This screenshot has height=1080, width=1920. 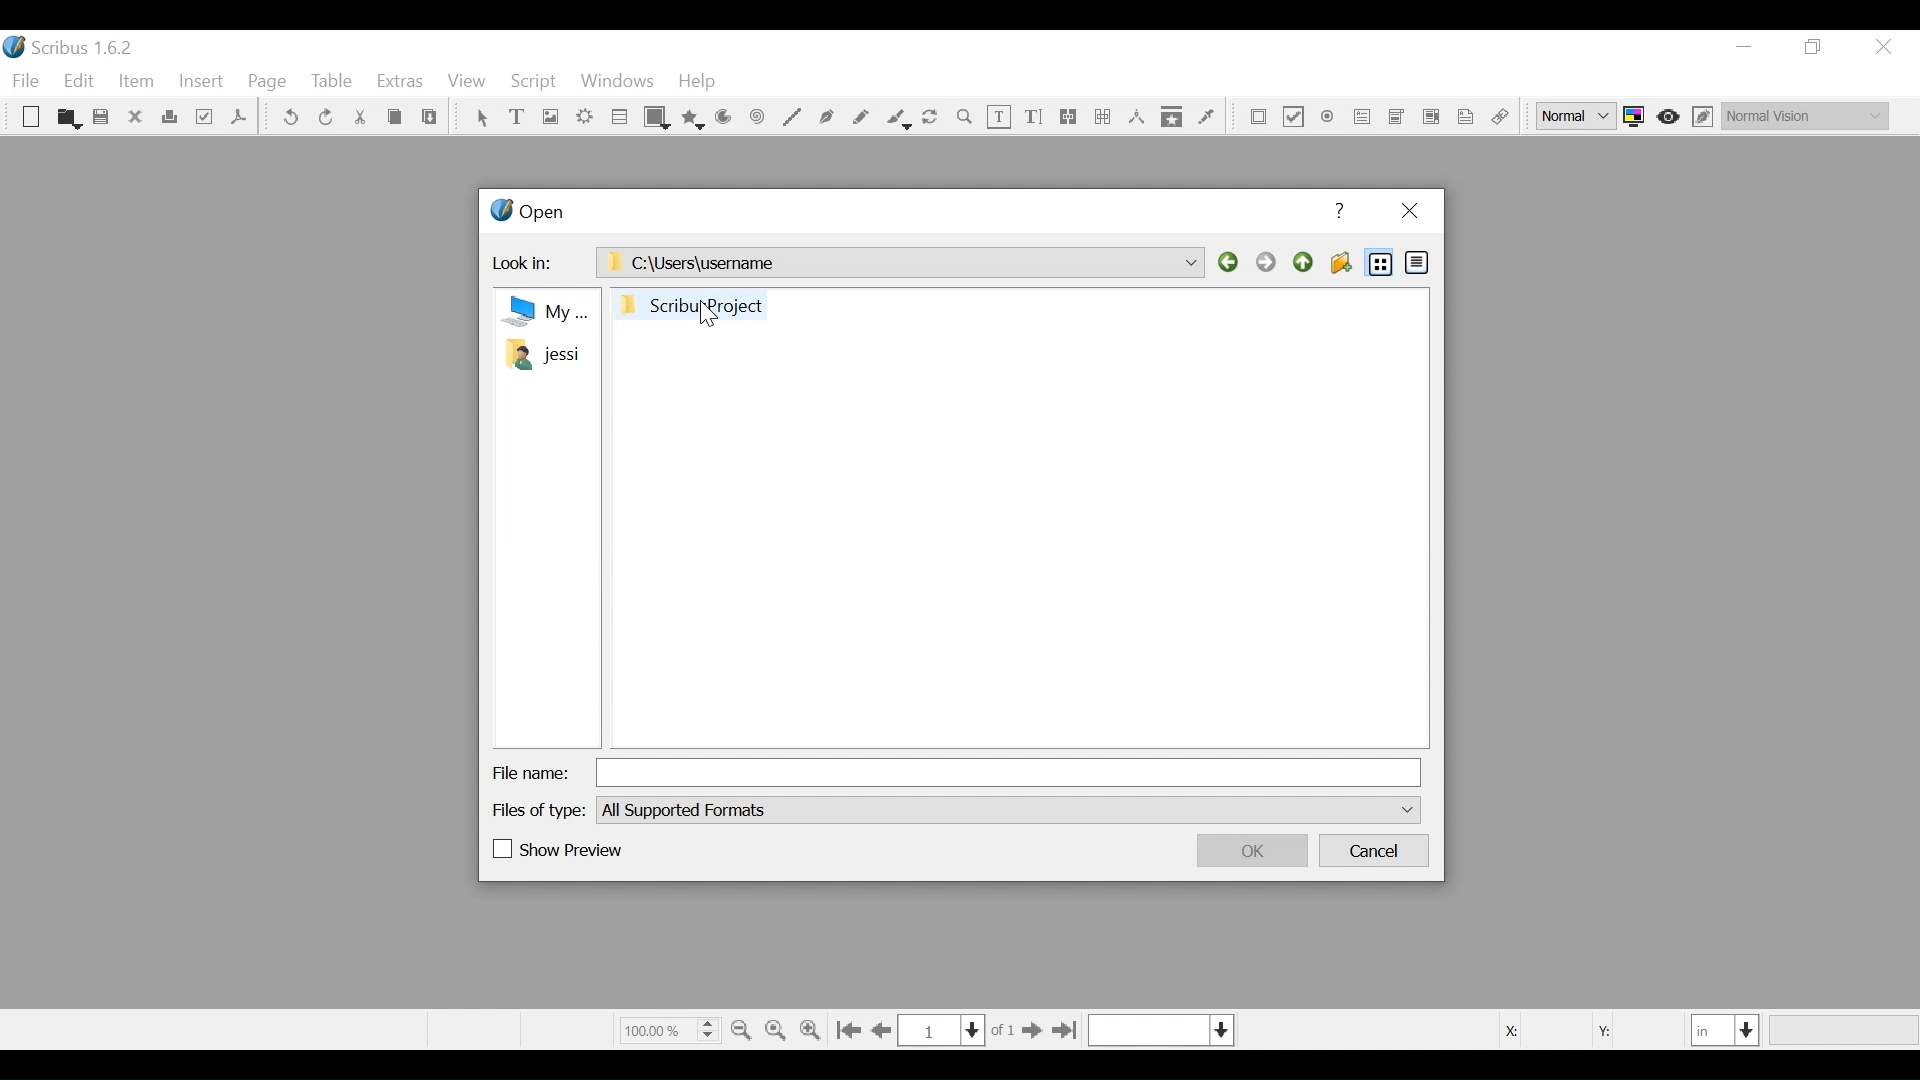 What do you see at coordinates (1882, 47) in the screenshot?
I see `Close` at bounding box center [1882, 47].